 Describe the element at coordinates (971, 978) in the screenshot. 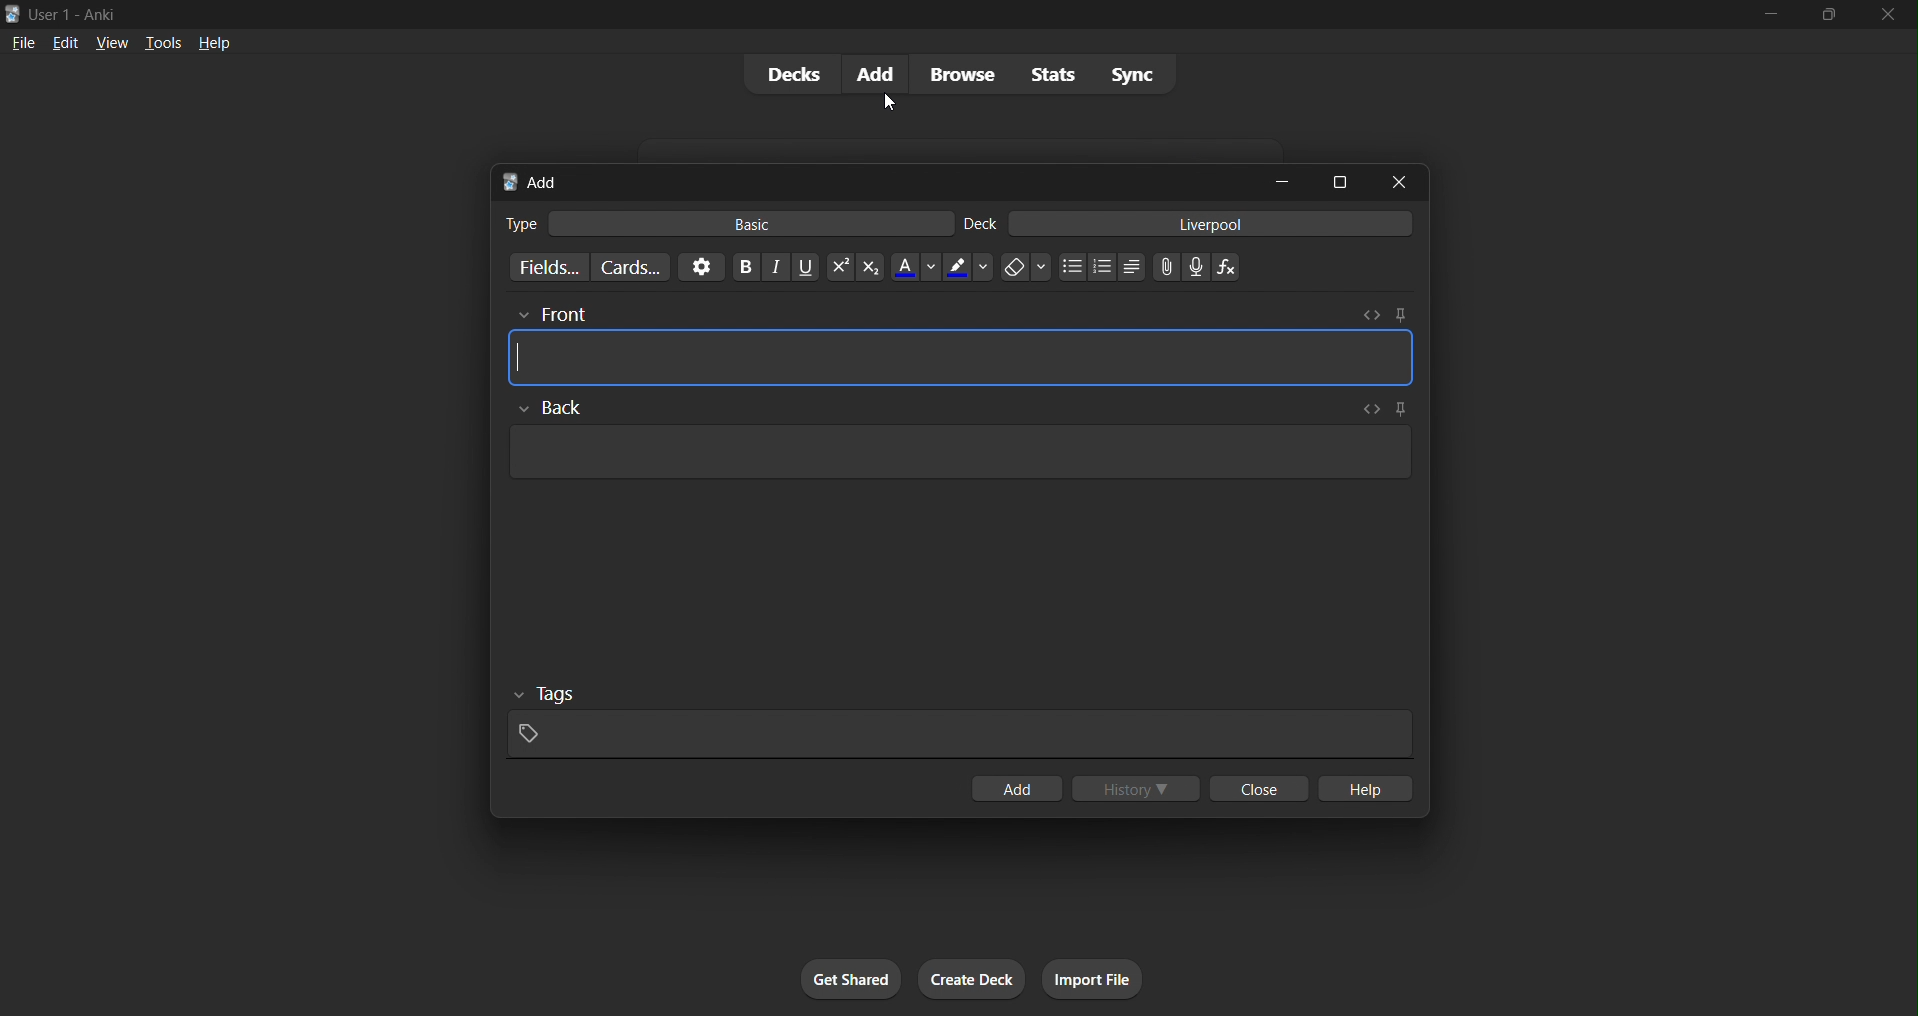

I see `create deck` at that location.